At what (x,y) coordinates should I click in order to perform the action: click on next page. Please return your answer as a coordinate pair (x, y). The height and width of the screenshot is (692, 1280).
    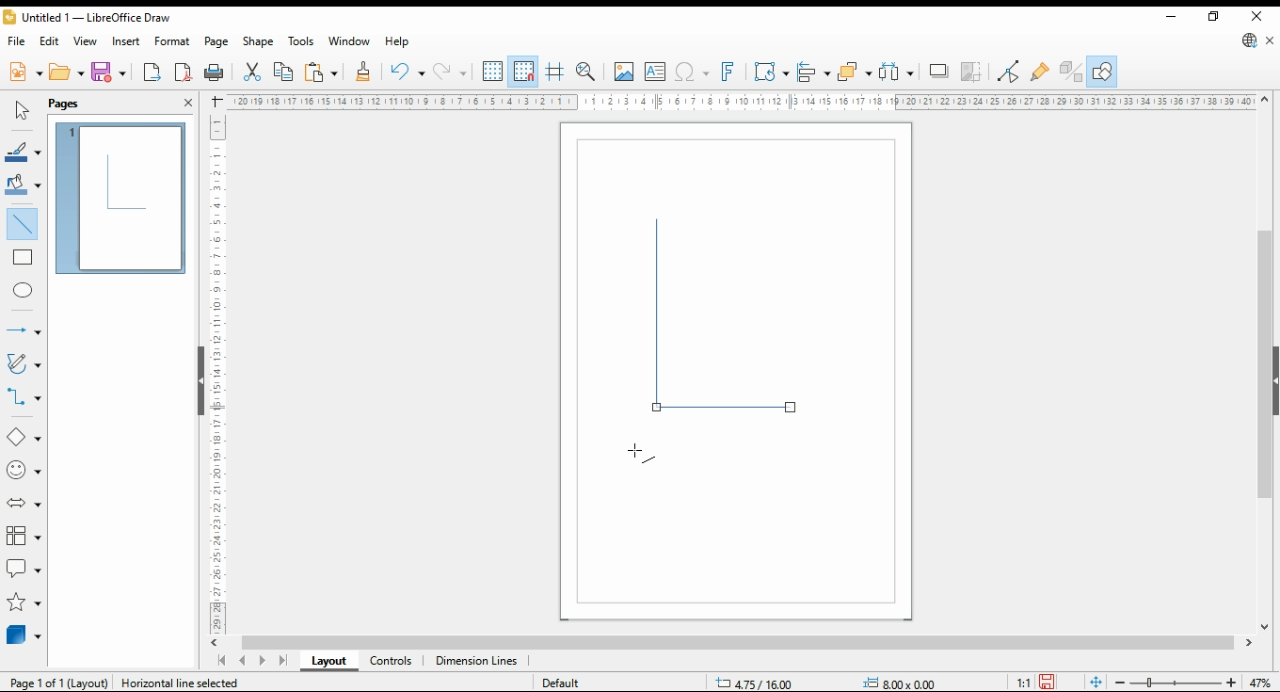
    Looking at the image, I should click on (266, 661).